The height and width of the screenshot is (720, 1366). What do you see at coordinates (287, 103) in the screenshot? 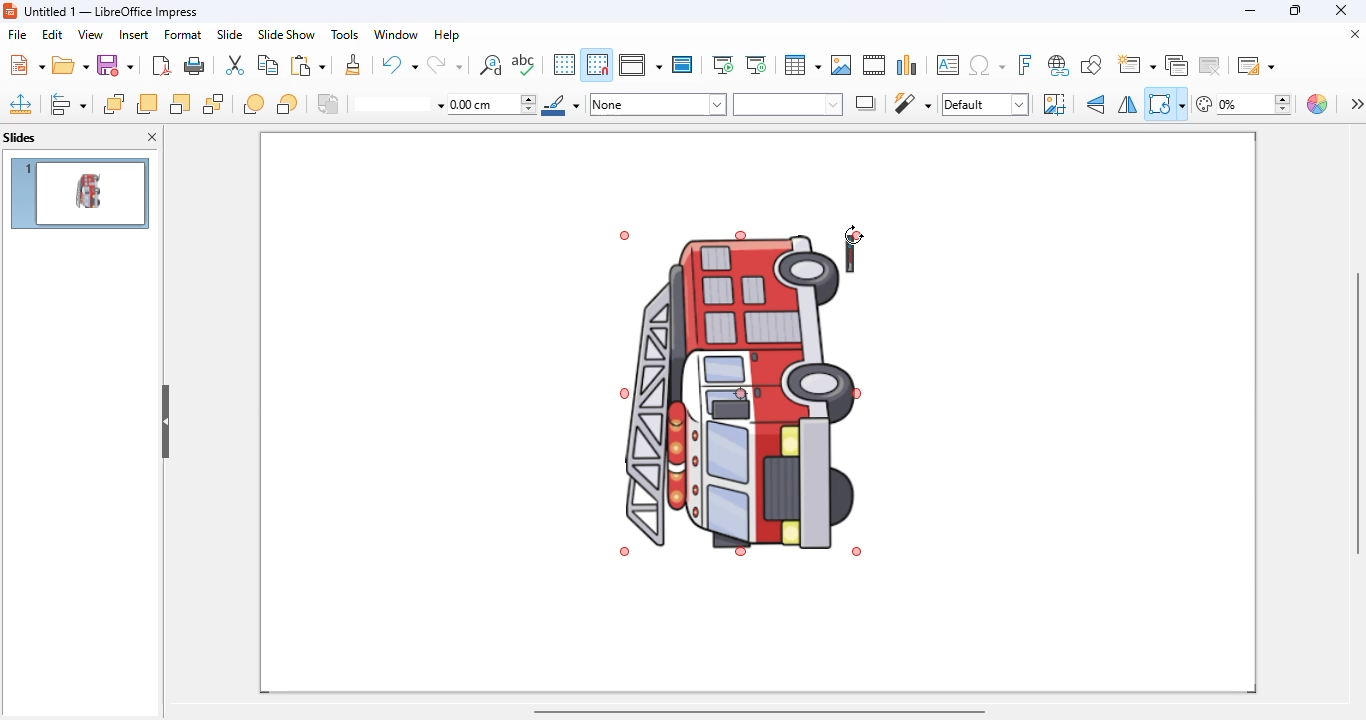
I see `behind objects` at bounding box center [287, 103].